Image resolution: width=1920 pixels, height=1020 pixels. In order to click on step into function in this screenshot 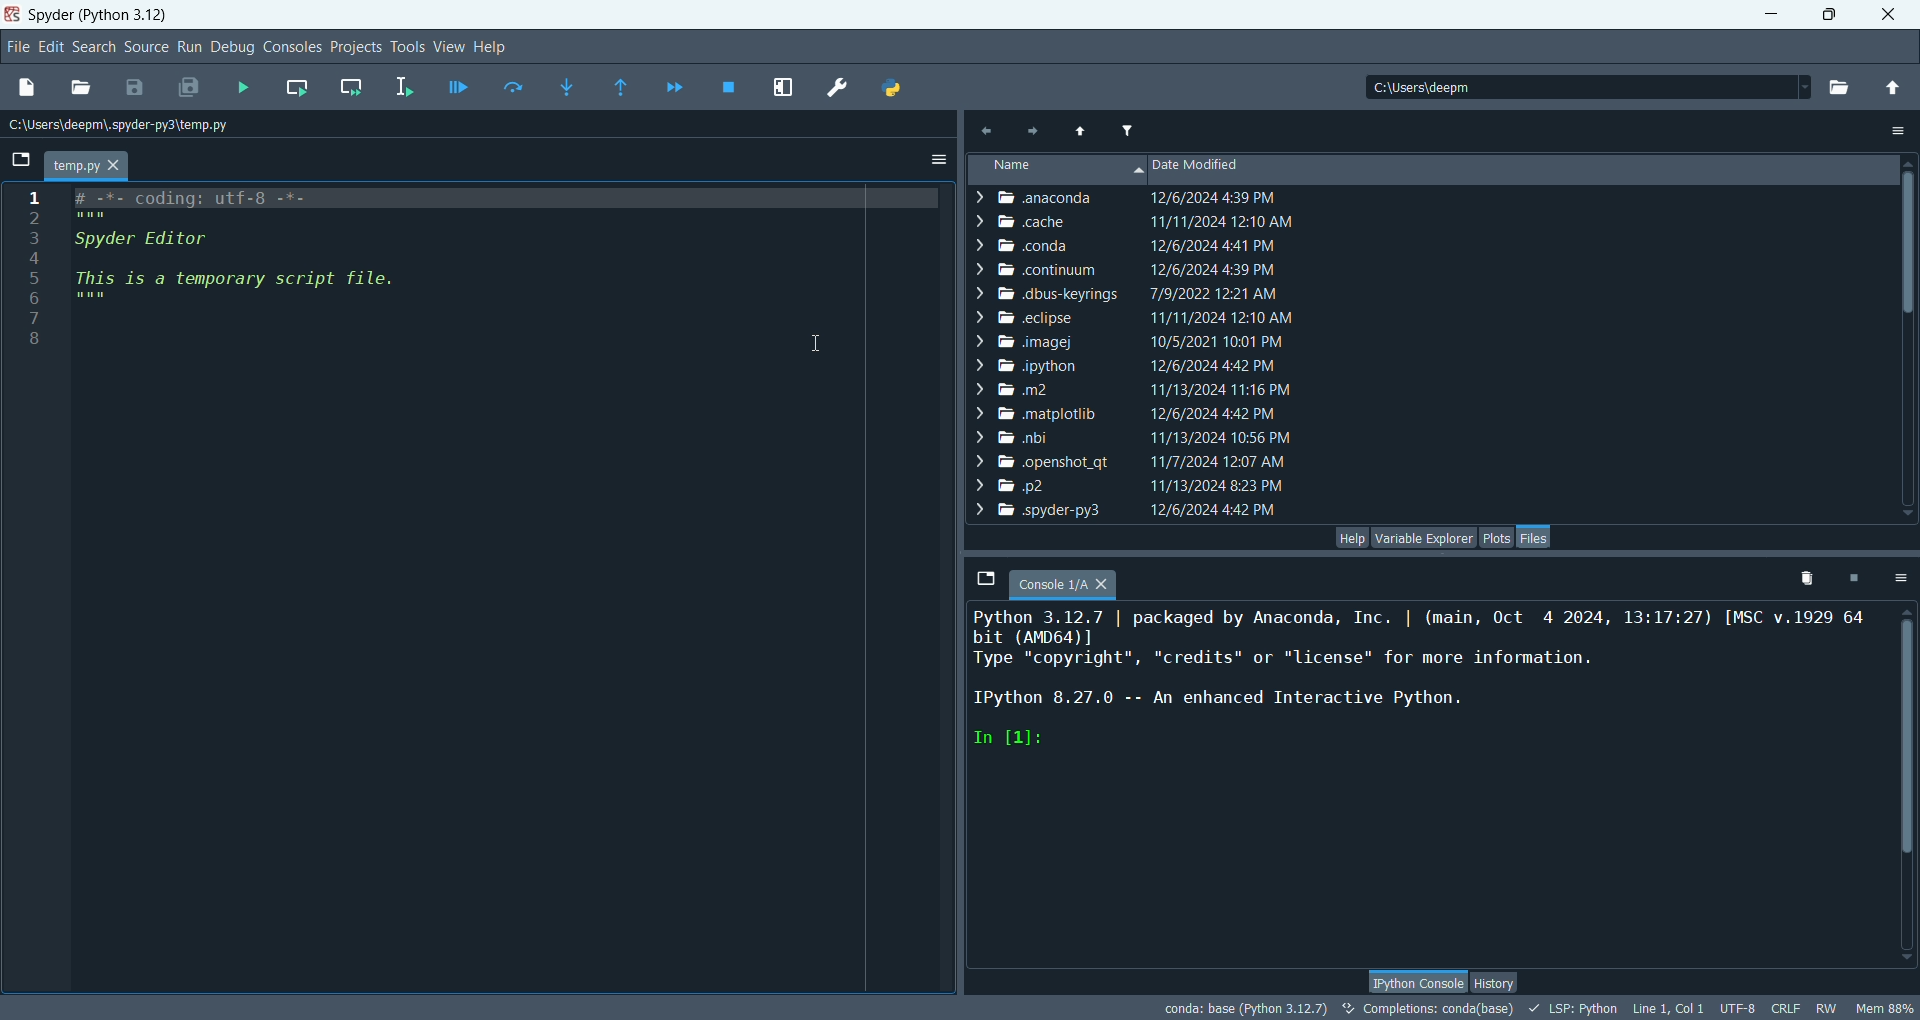, I will do `click(568, 87)`.